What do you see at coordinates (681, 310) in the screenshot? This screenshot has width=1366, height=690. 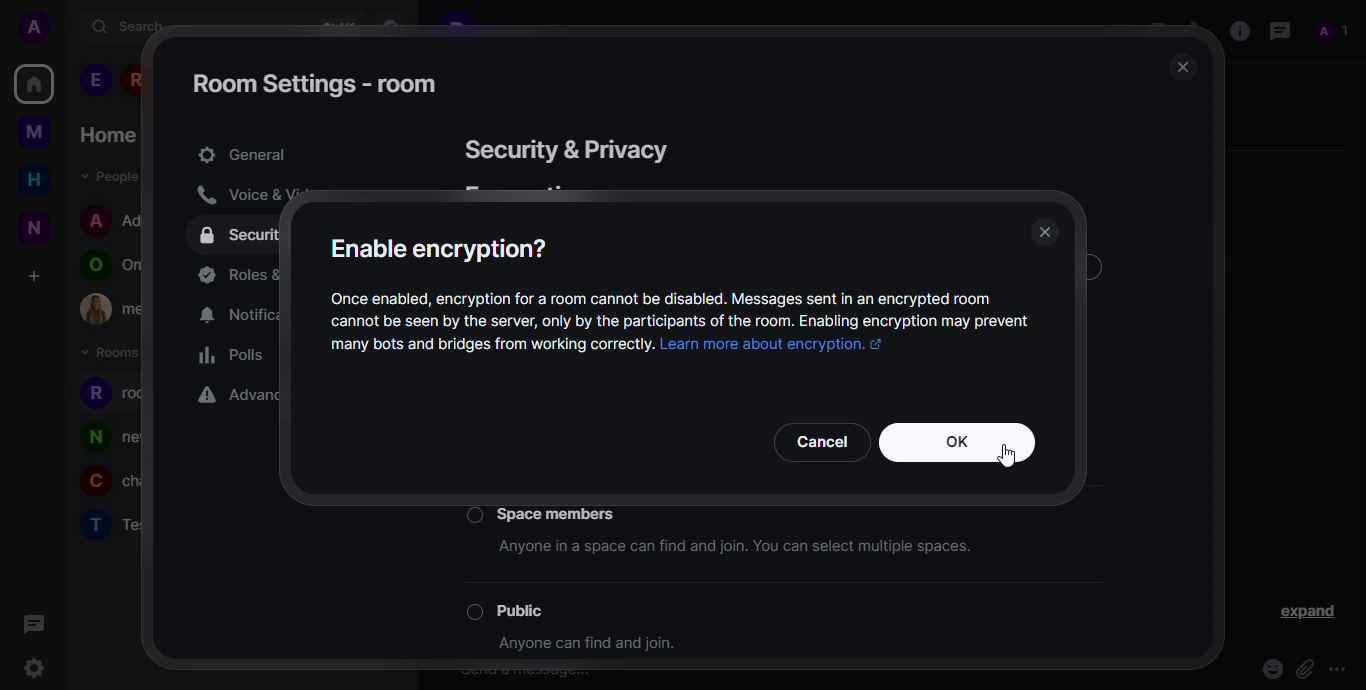 I see `text` at bounding box center [681, 310].